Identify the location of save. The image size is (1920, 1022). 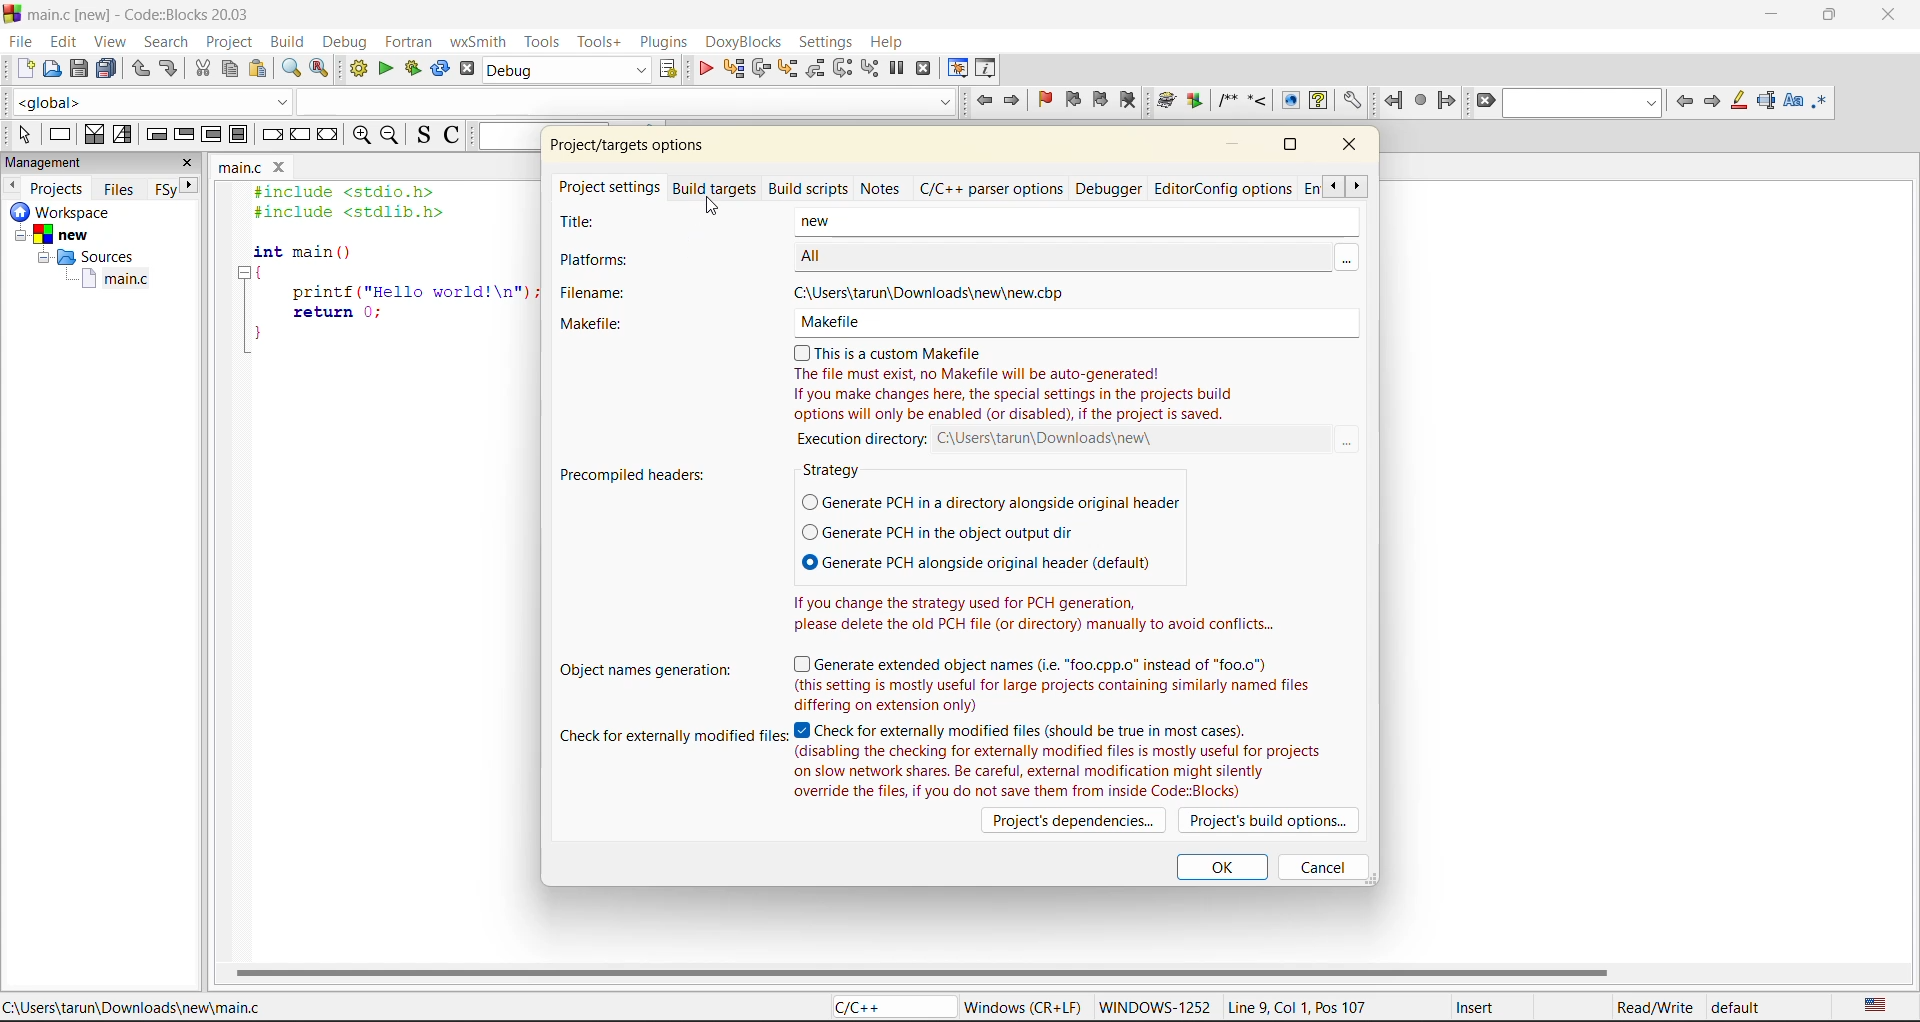
(77, 69).